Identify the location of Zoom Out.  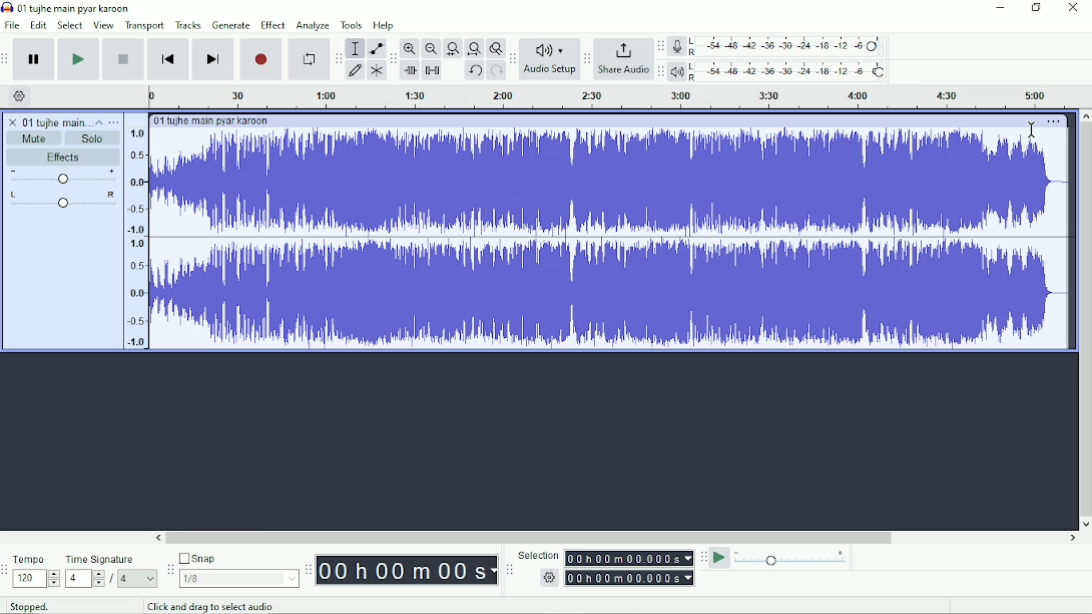
(431, 48).